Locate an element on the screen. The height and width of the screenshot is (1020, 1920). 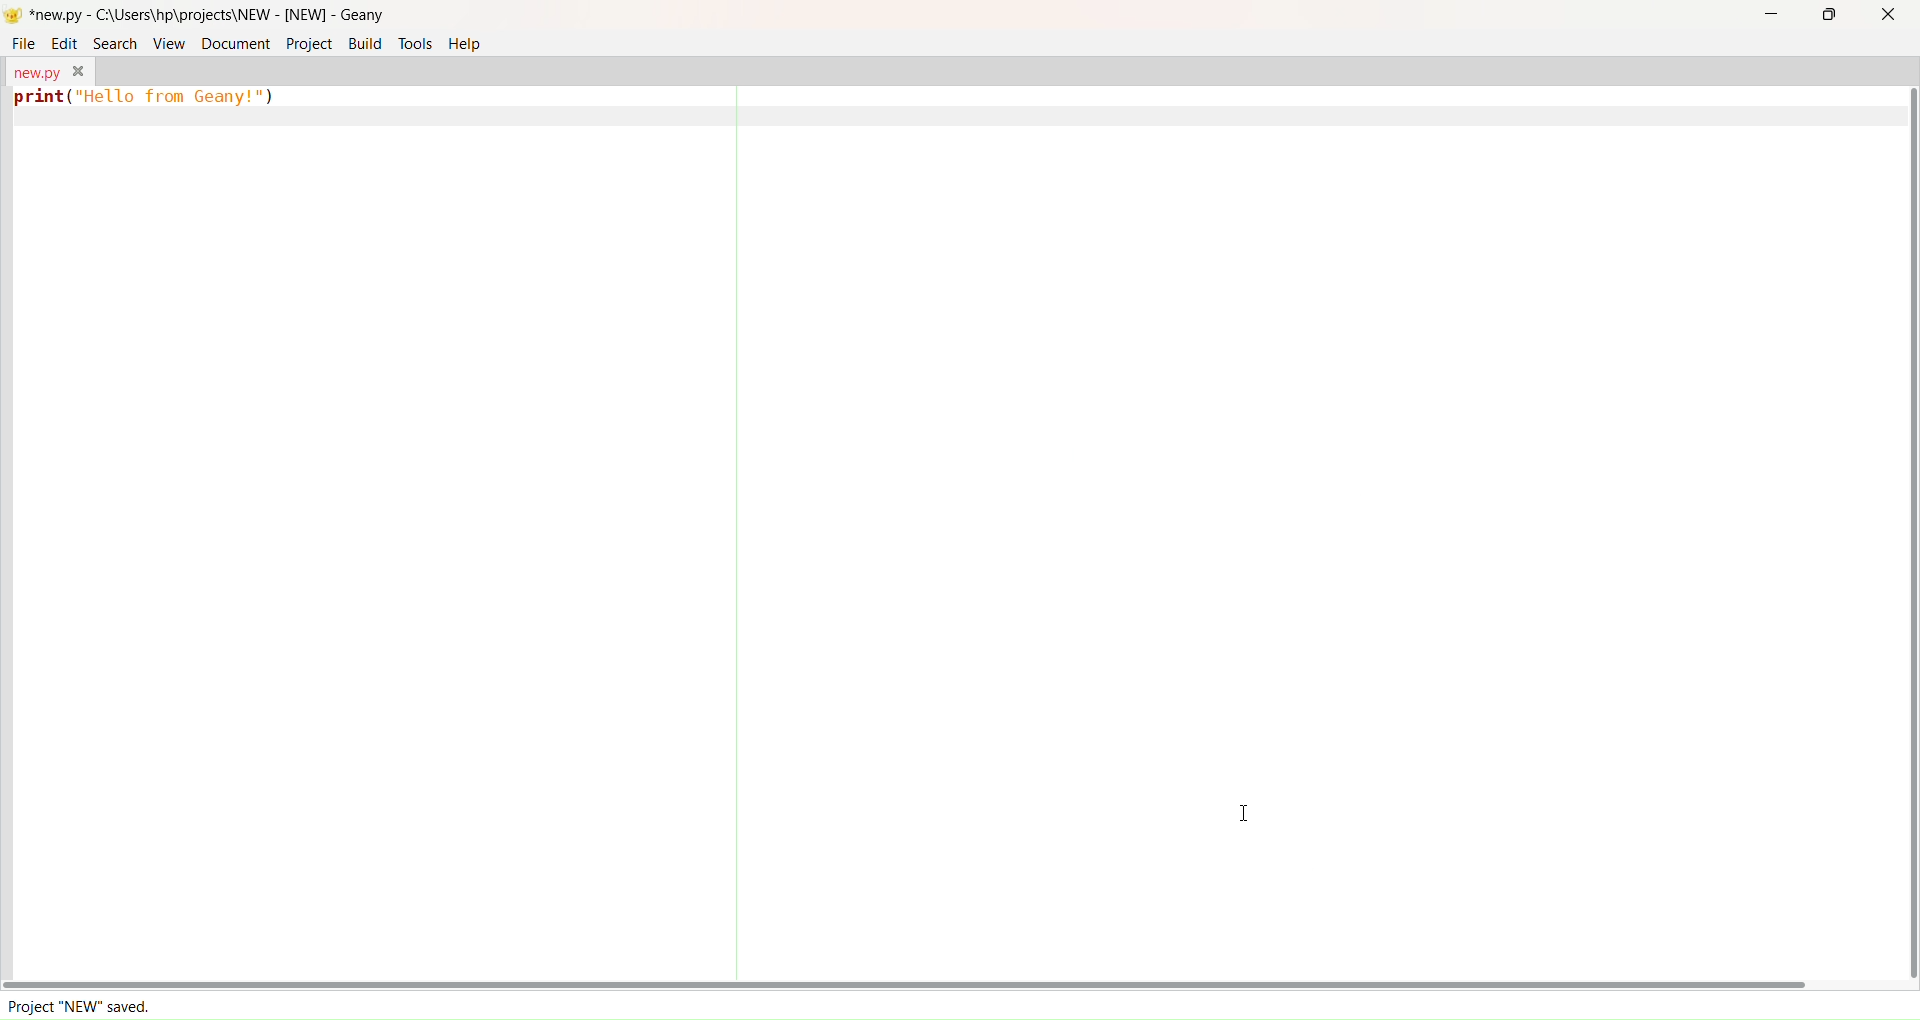
cursor is located at coordinates (1246, 808).